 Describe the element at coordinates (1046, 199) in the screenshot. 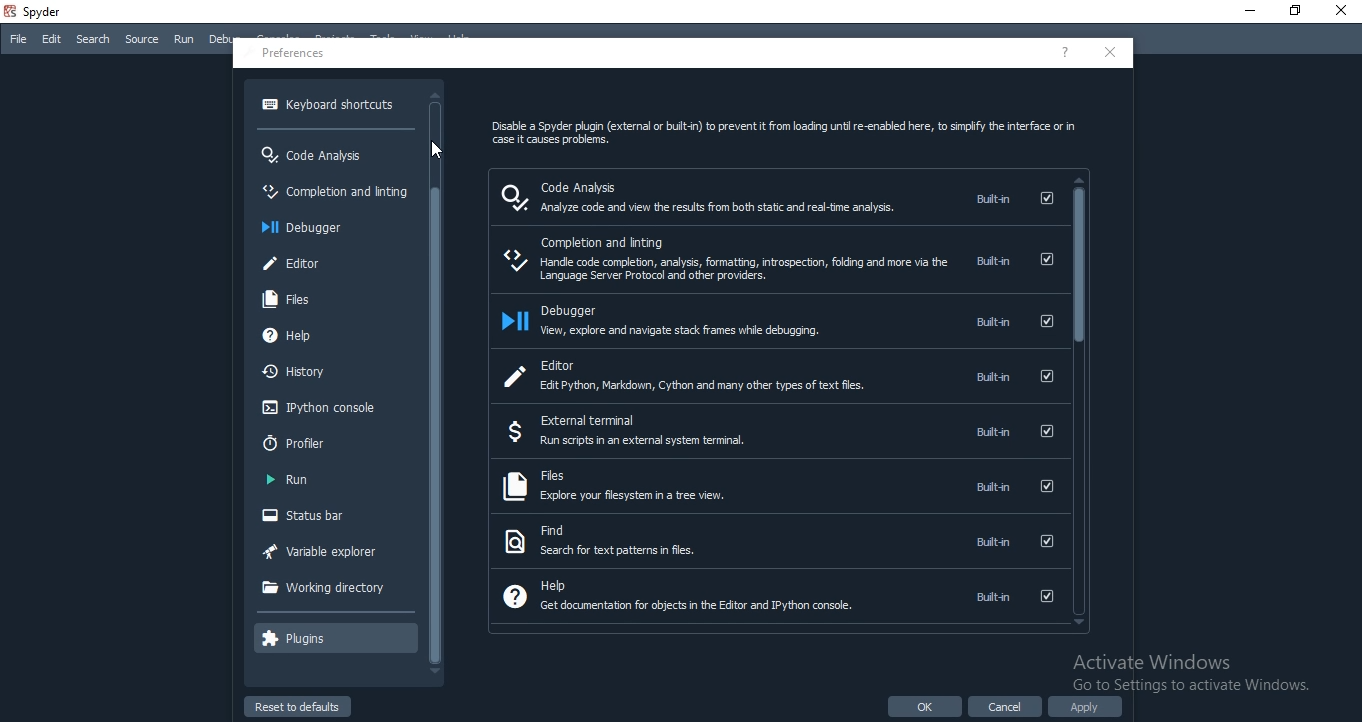

I see `checkbox` at that location.